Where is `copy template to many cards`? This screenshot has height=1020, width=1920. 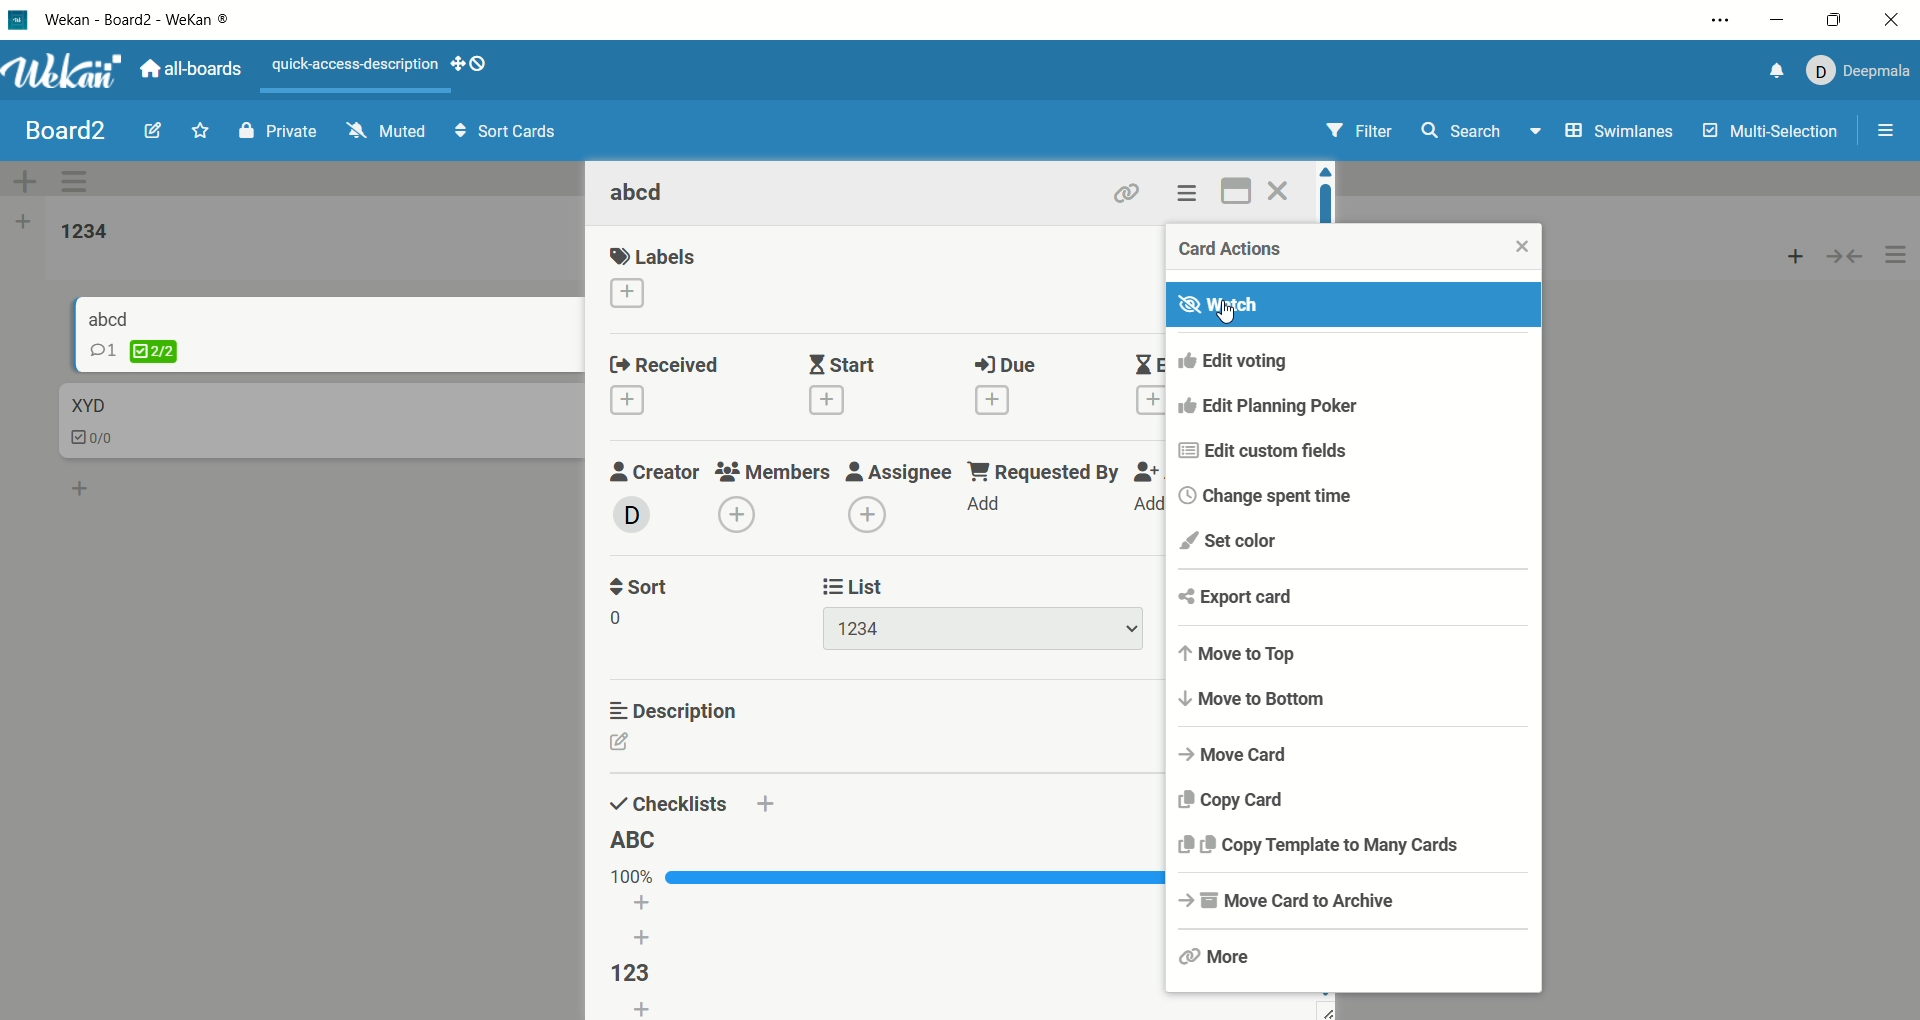
copy template to many cards is located at coordinates (1353, 850).